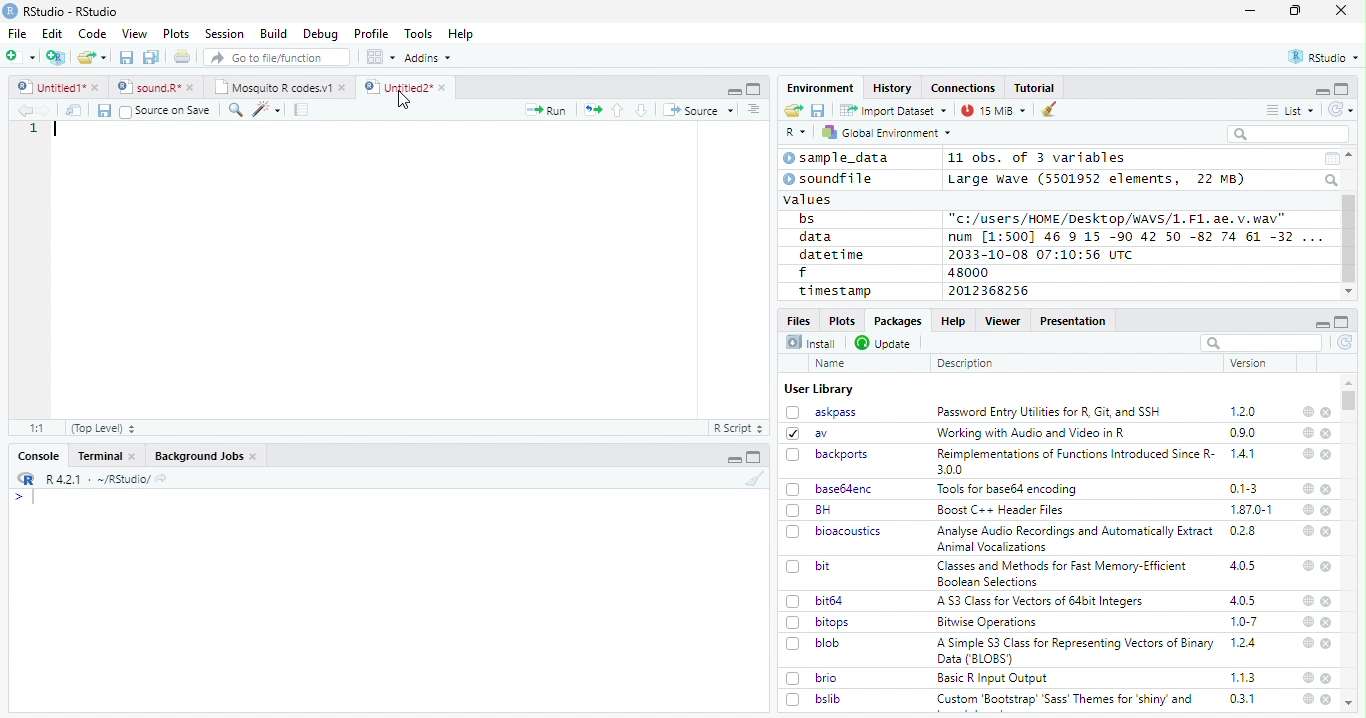 This screenshot has height=718, width=1366. Describe the element at coordinates (106, 456) in the screenshot. I see `Terminal` at that location.